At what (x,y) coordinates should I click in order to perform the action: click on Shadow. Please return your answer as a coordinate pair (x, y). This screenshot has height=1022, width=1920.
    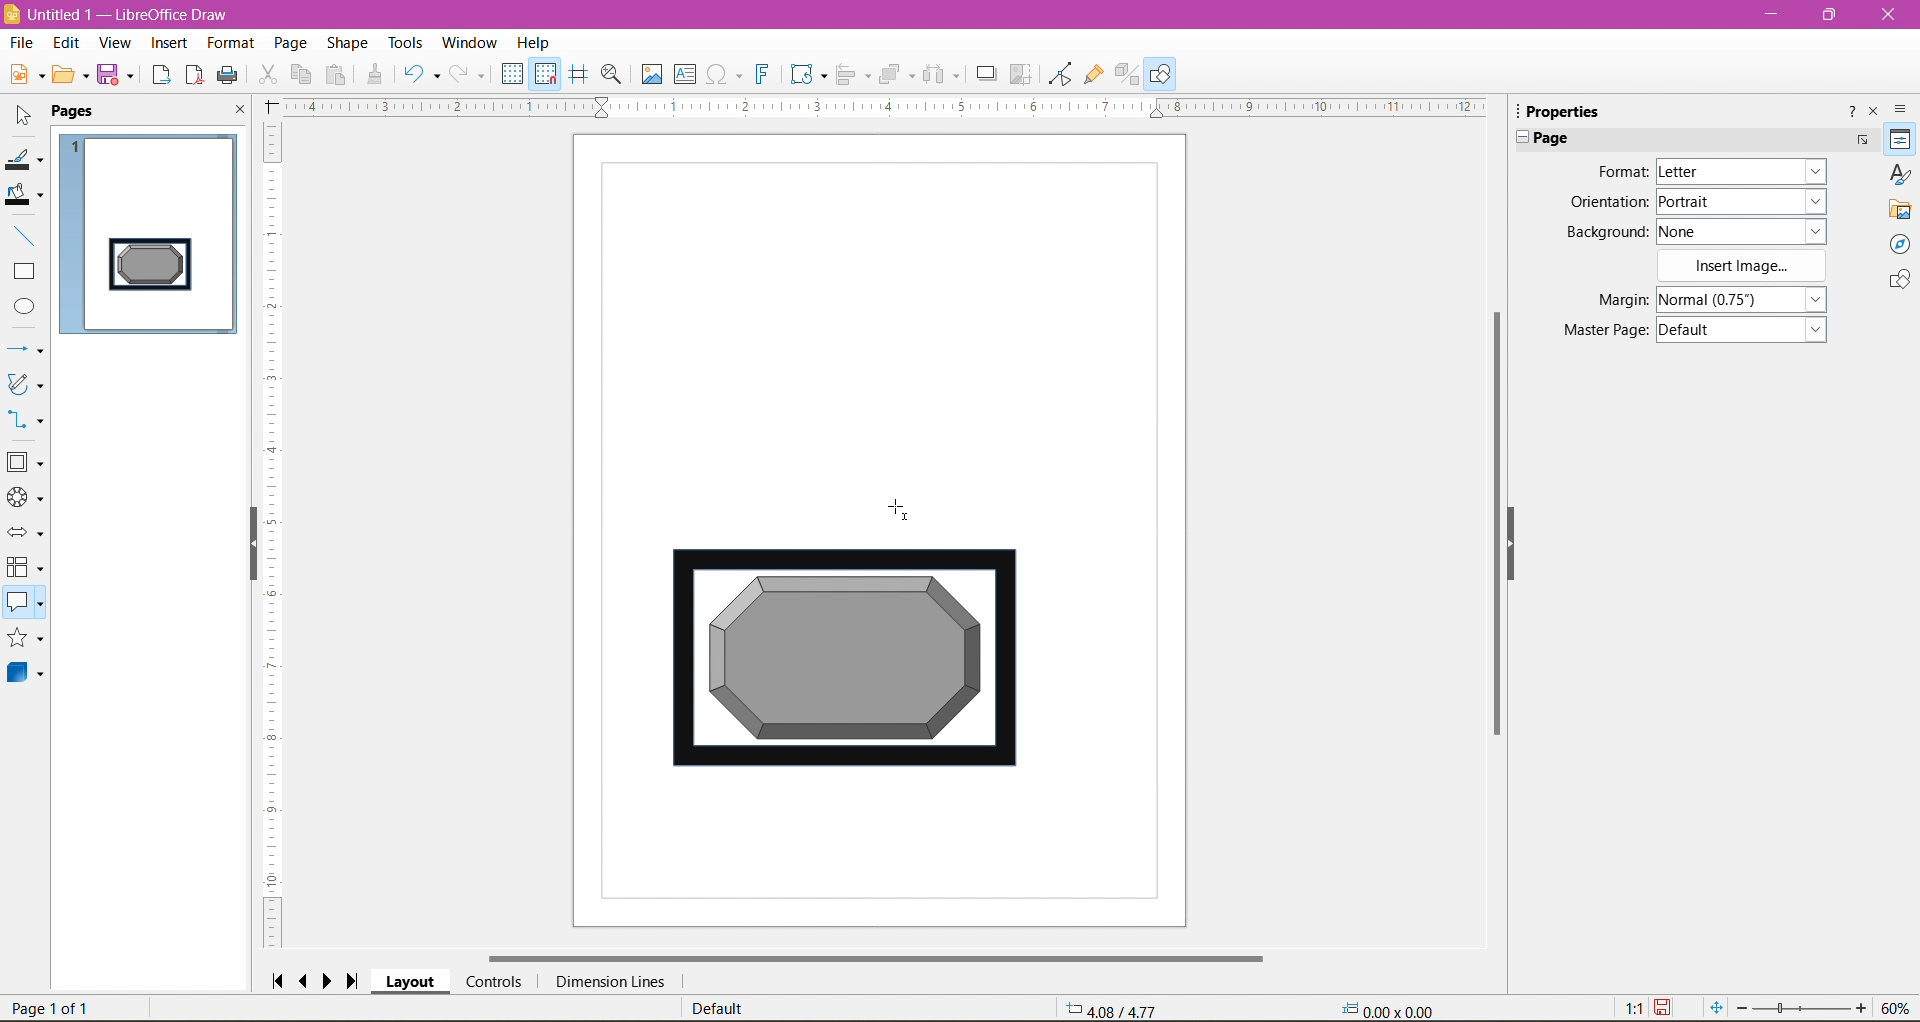
    Looking at the image, I should click on (983, 74).